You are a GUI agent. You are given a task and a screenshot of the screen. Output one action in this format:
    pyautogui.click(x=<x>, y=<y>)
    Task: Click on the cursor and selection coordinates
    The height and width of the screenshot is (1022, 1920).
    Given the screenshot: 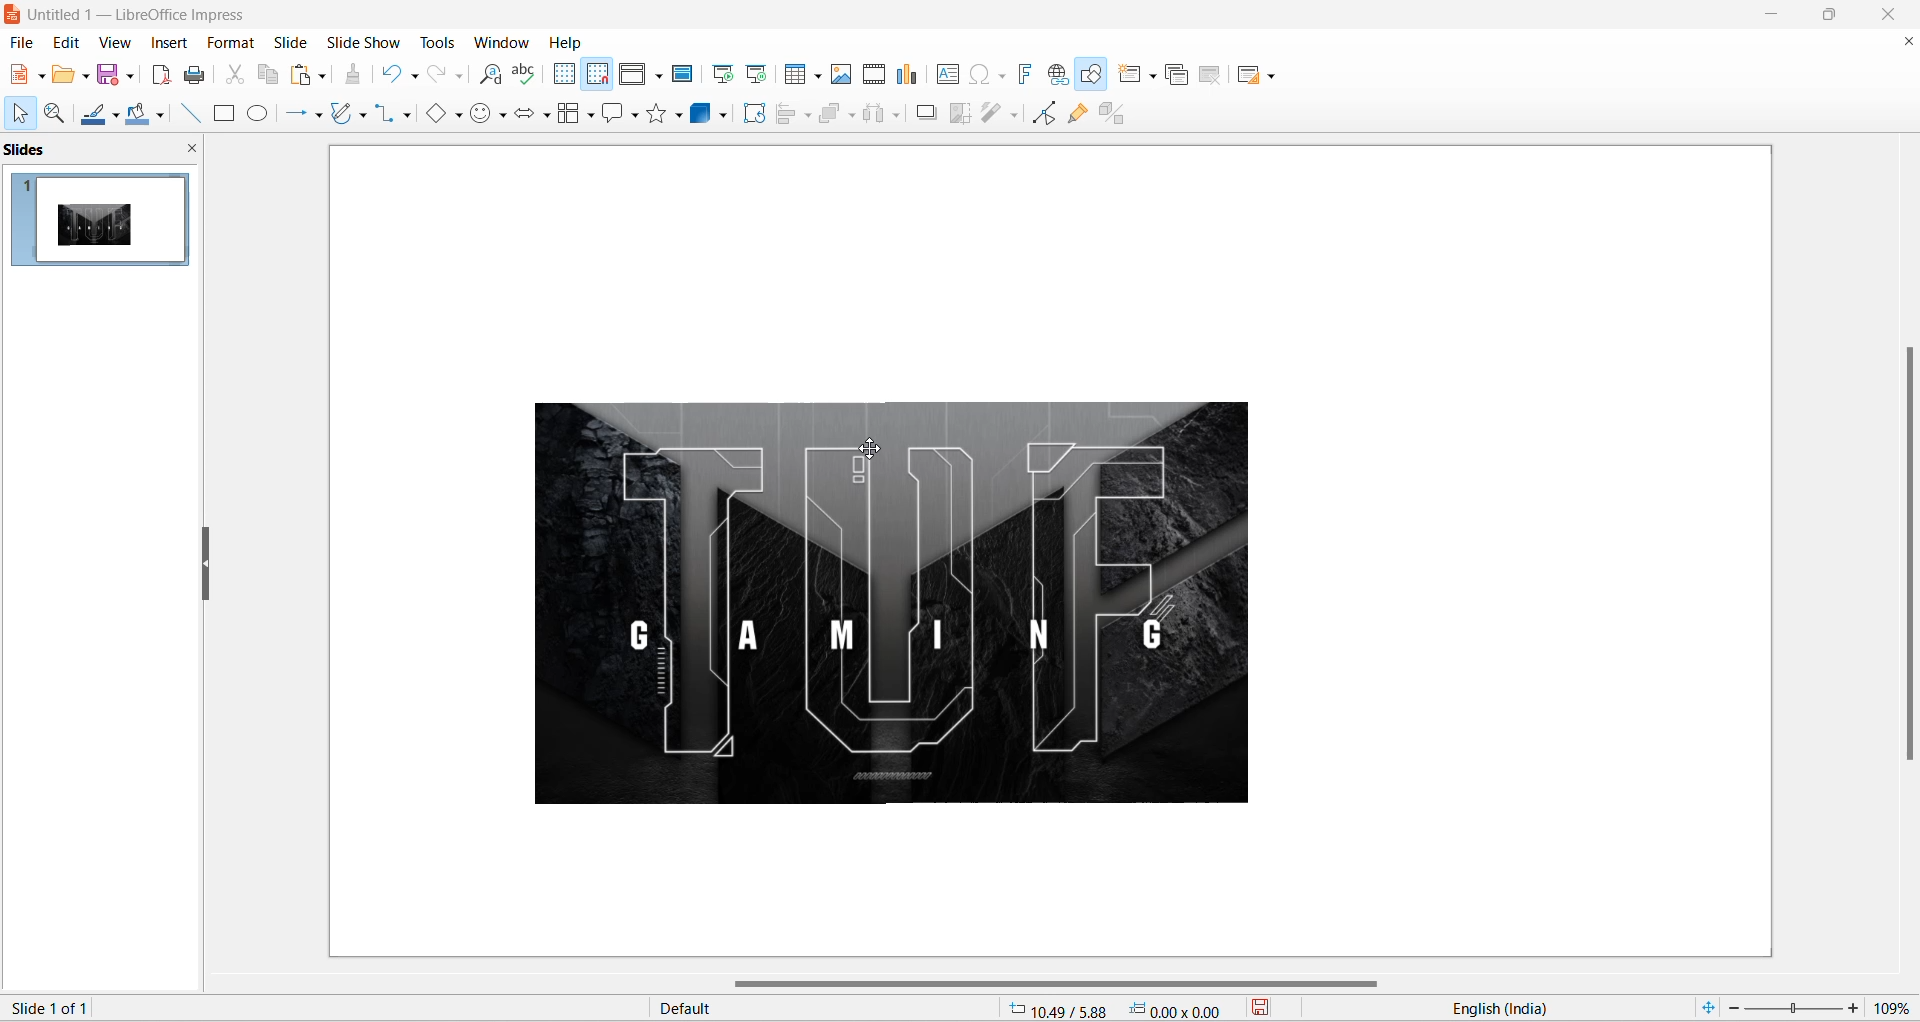 What is the action you would take?
    pyautogui.click(x=1123, y=1009)
    